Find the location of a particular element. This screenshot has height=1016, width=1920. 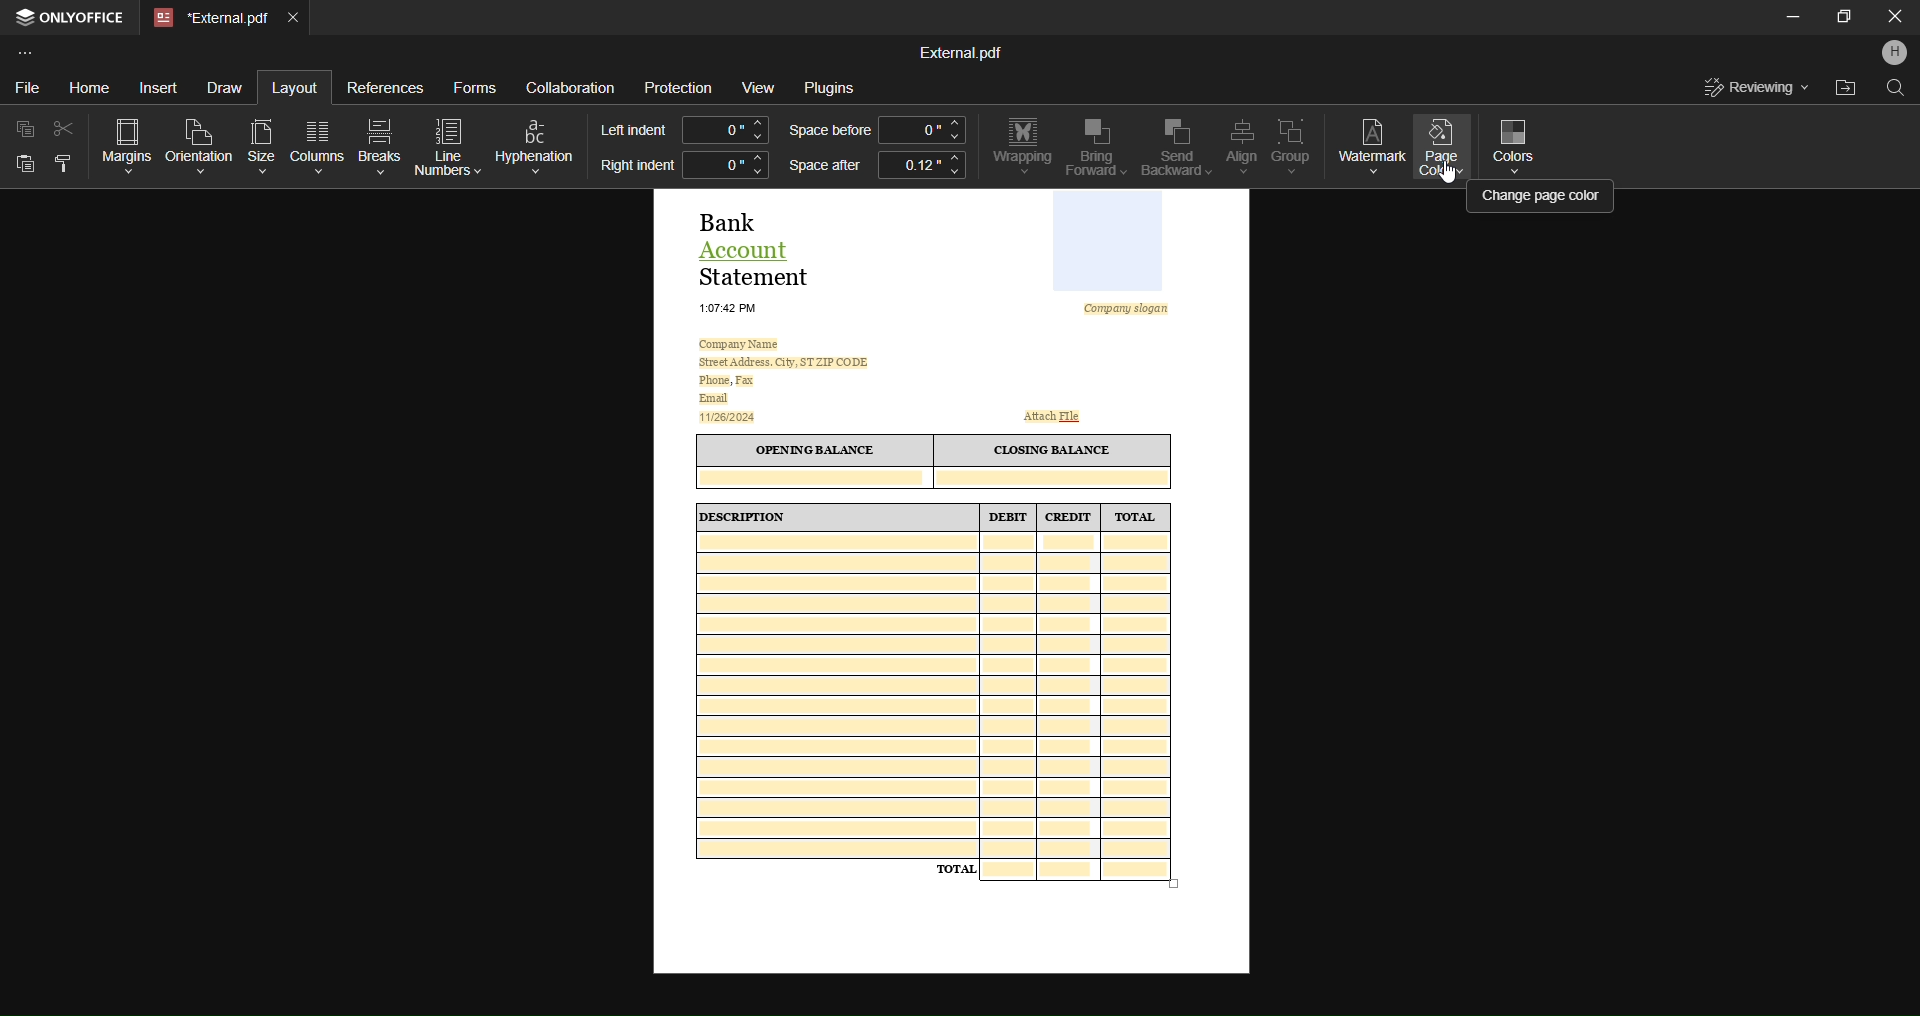

Close tab is located at coordinates (296, 20).